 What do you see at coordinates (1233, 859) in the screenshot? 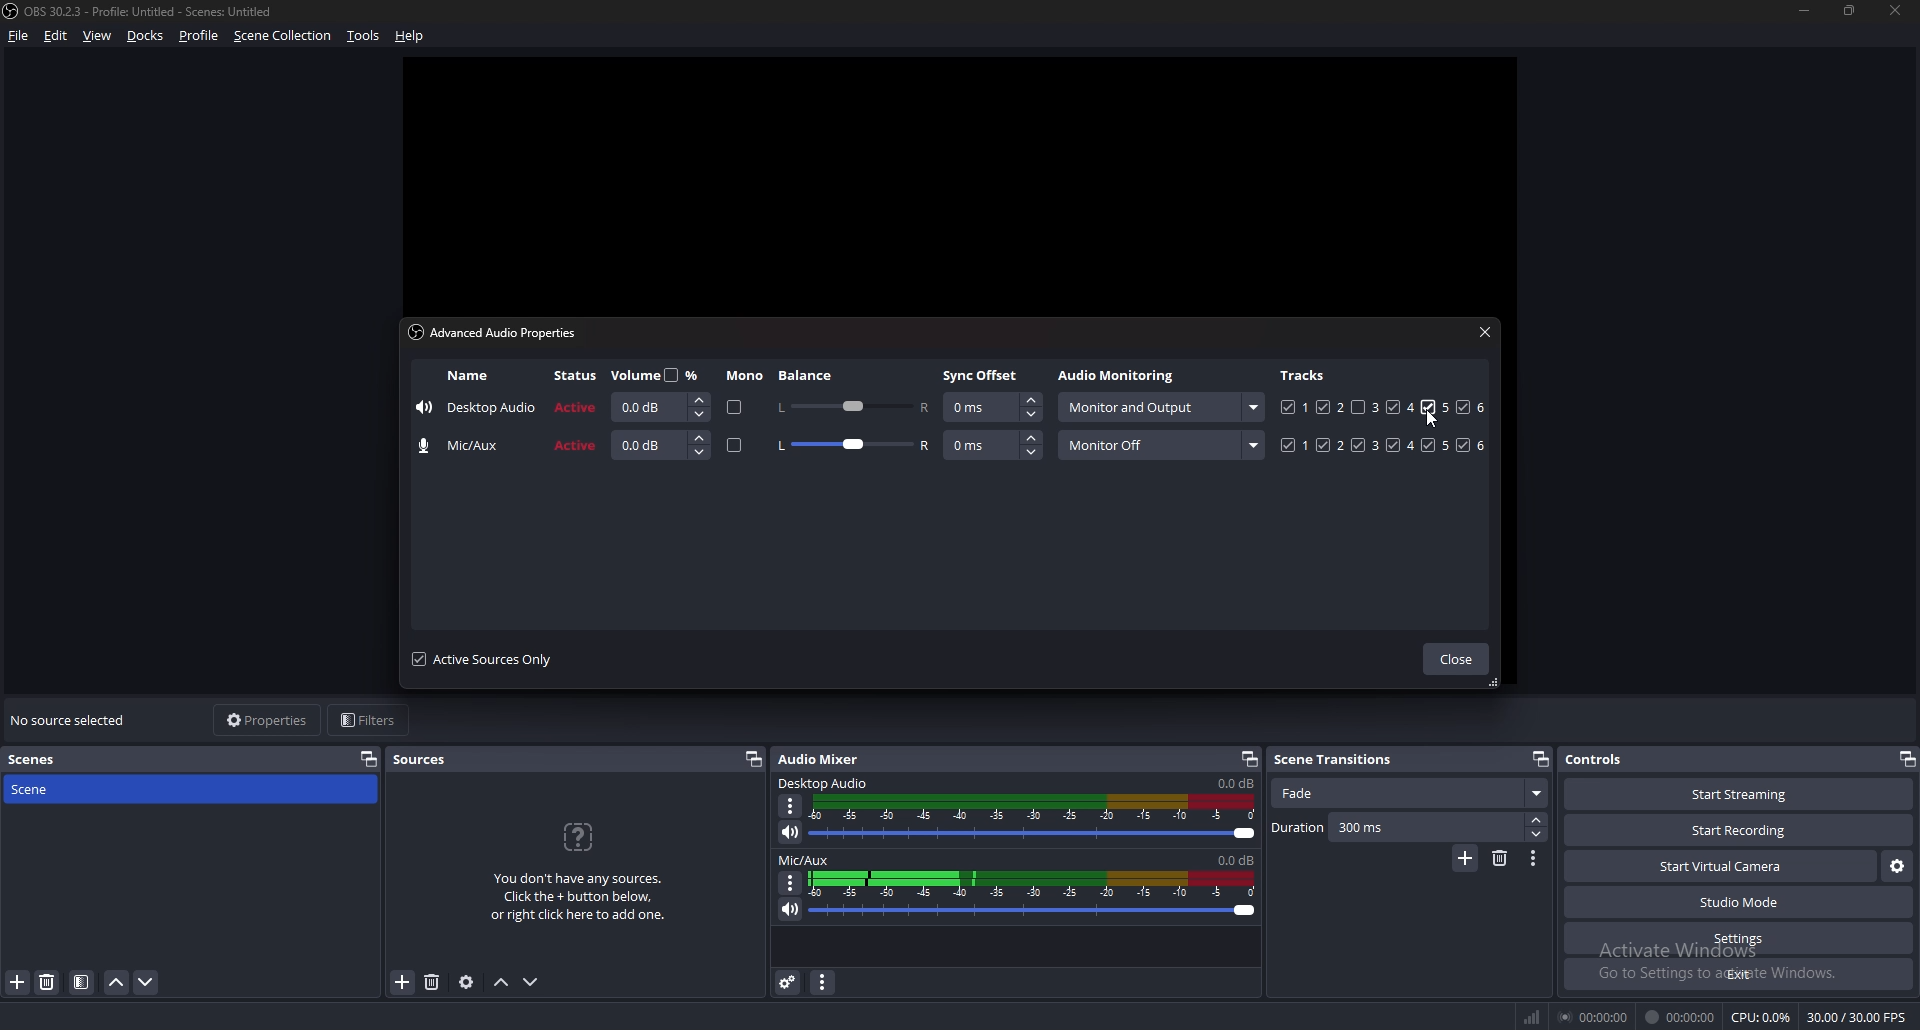
I see `mic/aux sound` at bounding box center [1233, 859].